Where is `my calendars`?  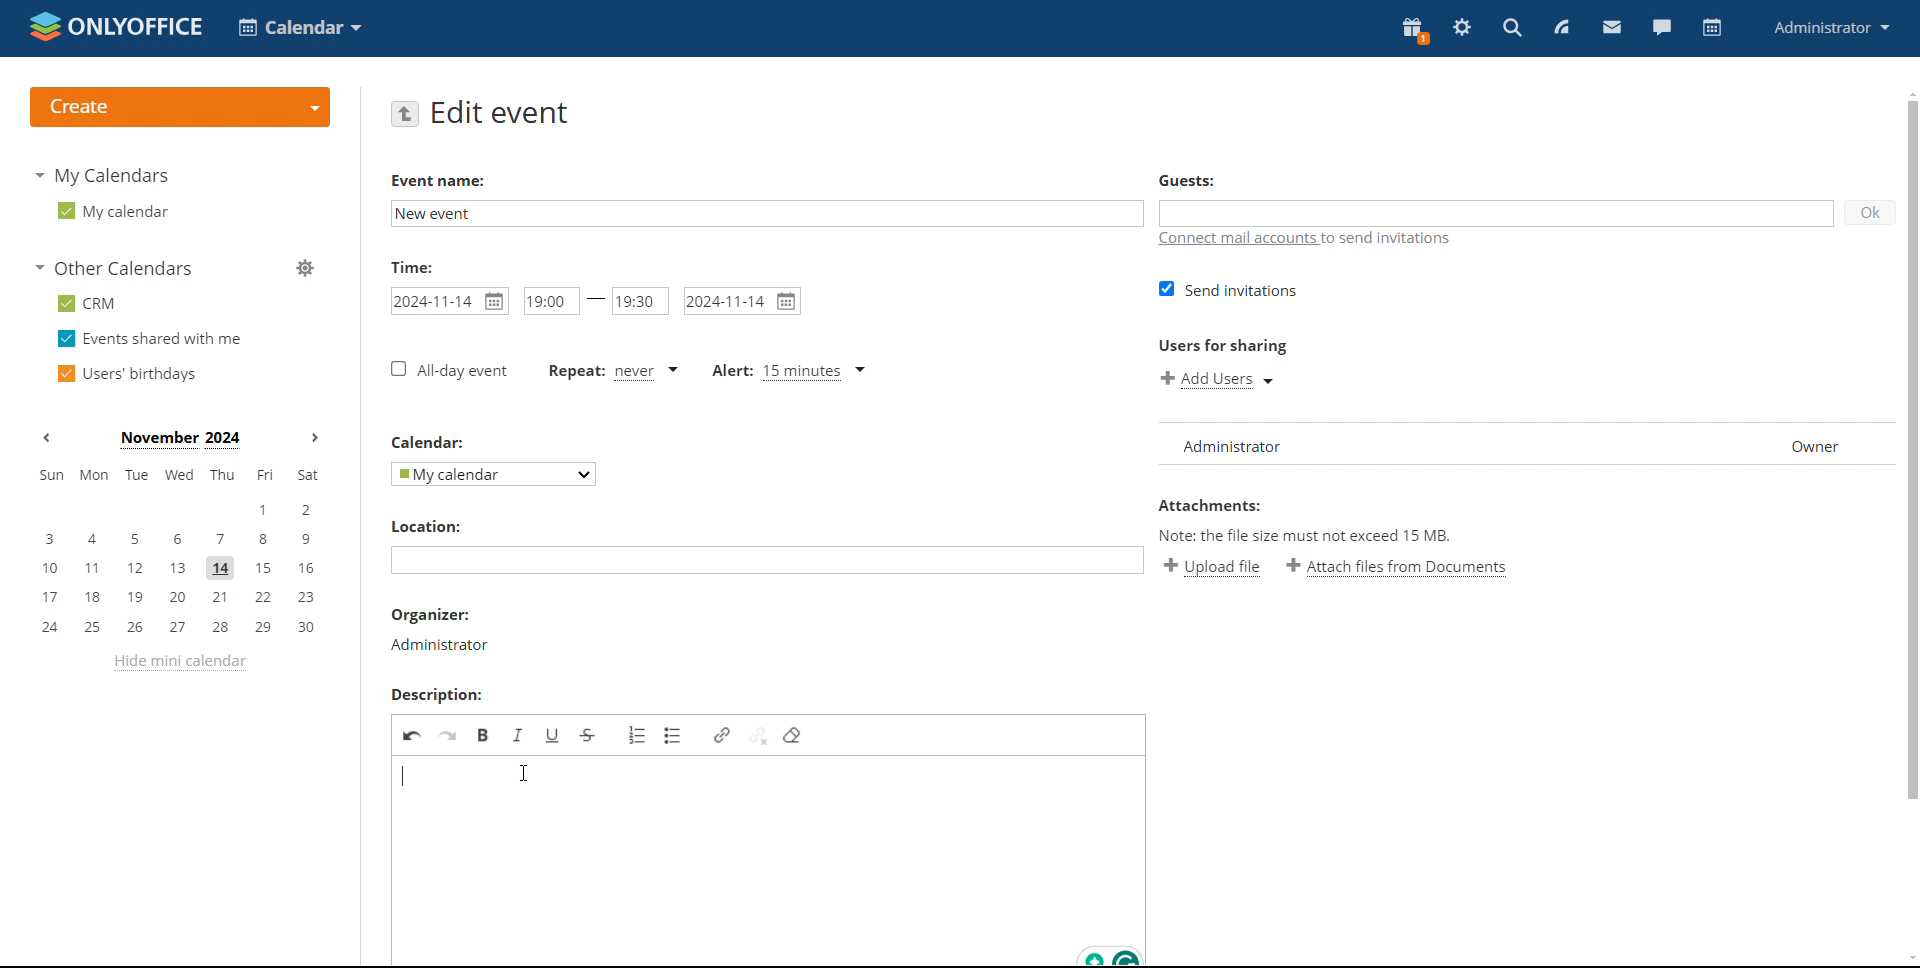
my calendars is located at coordinates (99, 174).